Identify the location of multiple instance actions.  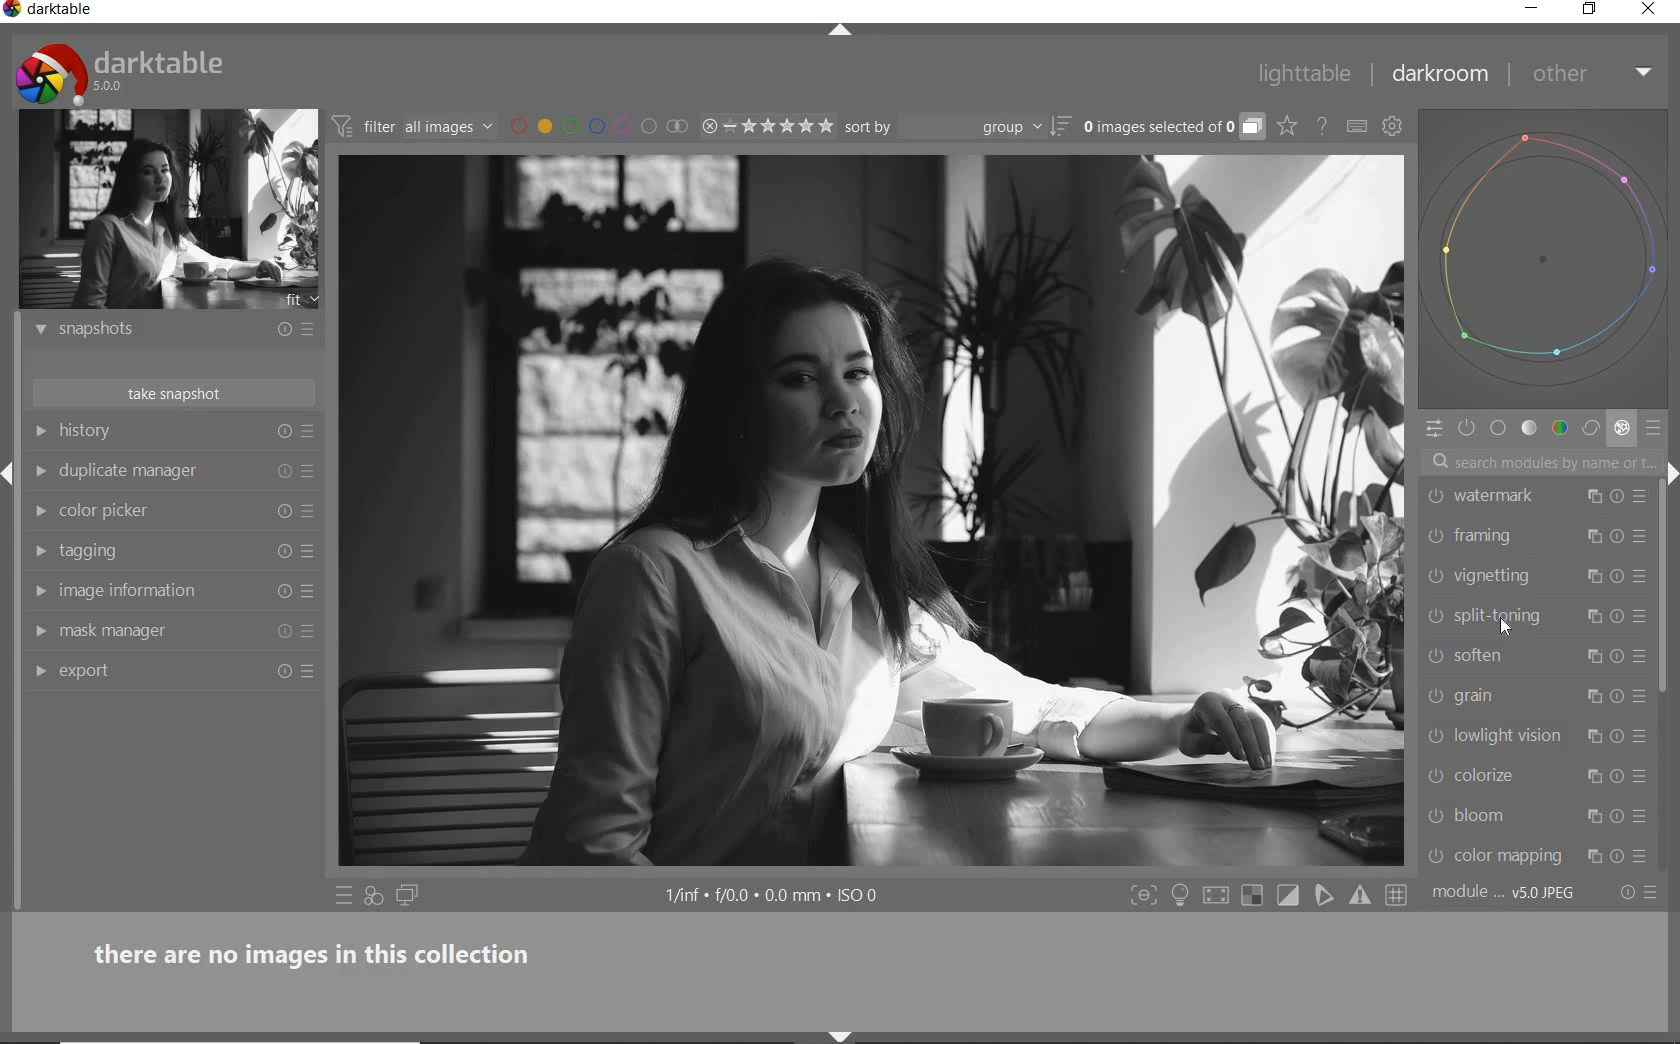
(1592, 576).